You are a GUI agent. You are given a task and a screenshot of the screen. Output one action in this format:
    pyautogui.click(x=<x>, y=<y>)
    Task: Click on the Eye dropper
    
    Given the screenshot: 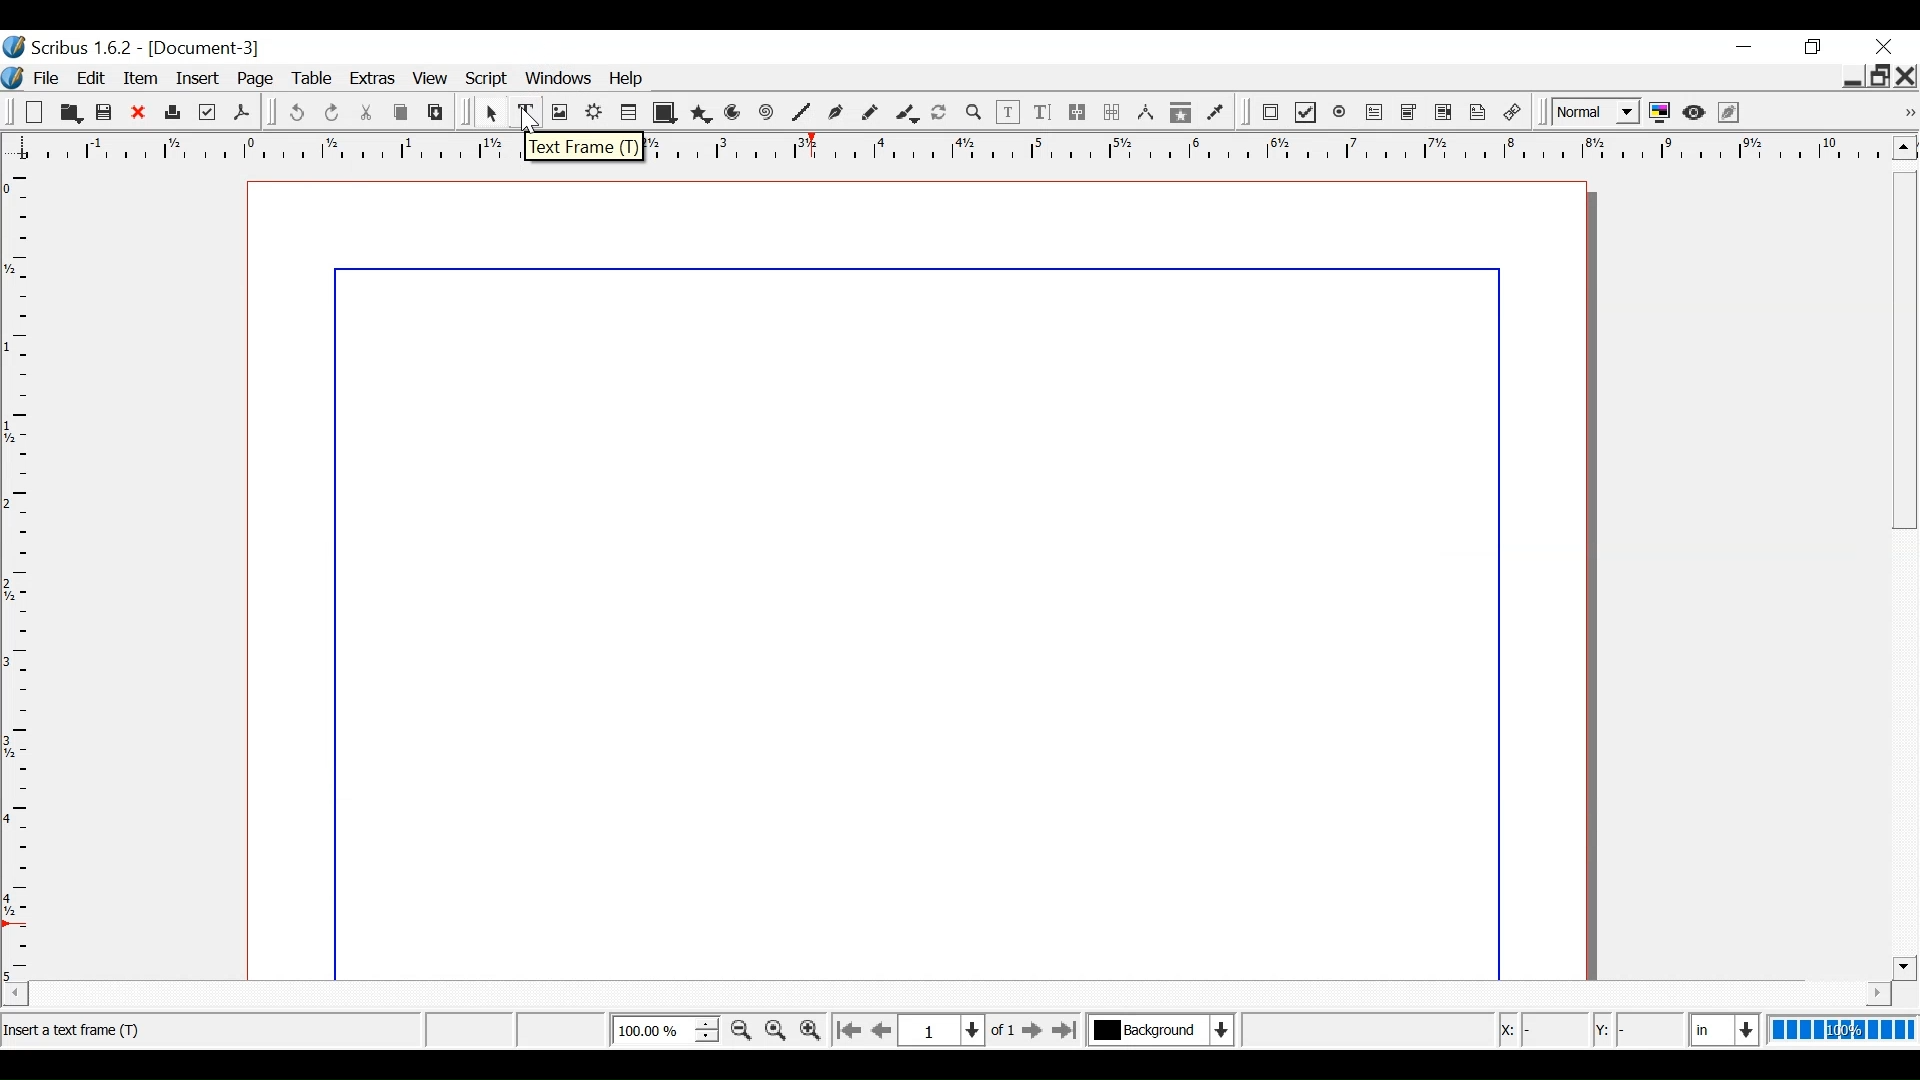 What is the action you would take?
    pyautogui.click(x=1217, y=113)
    